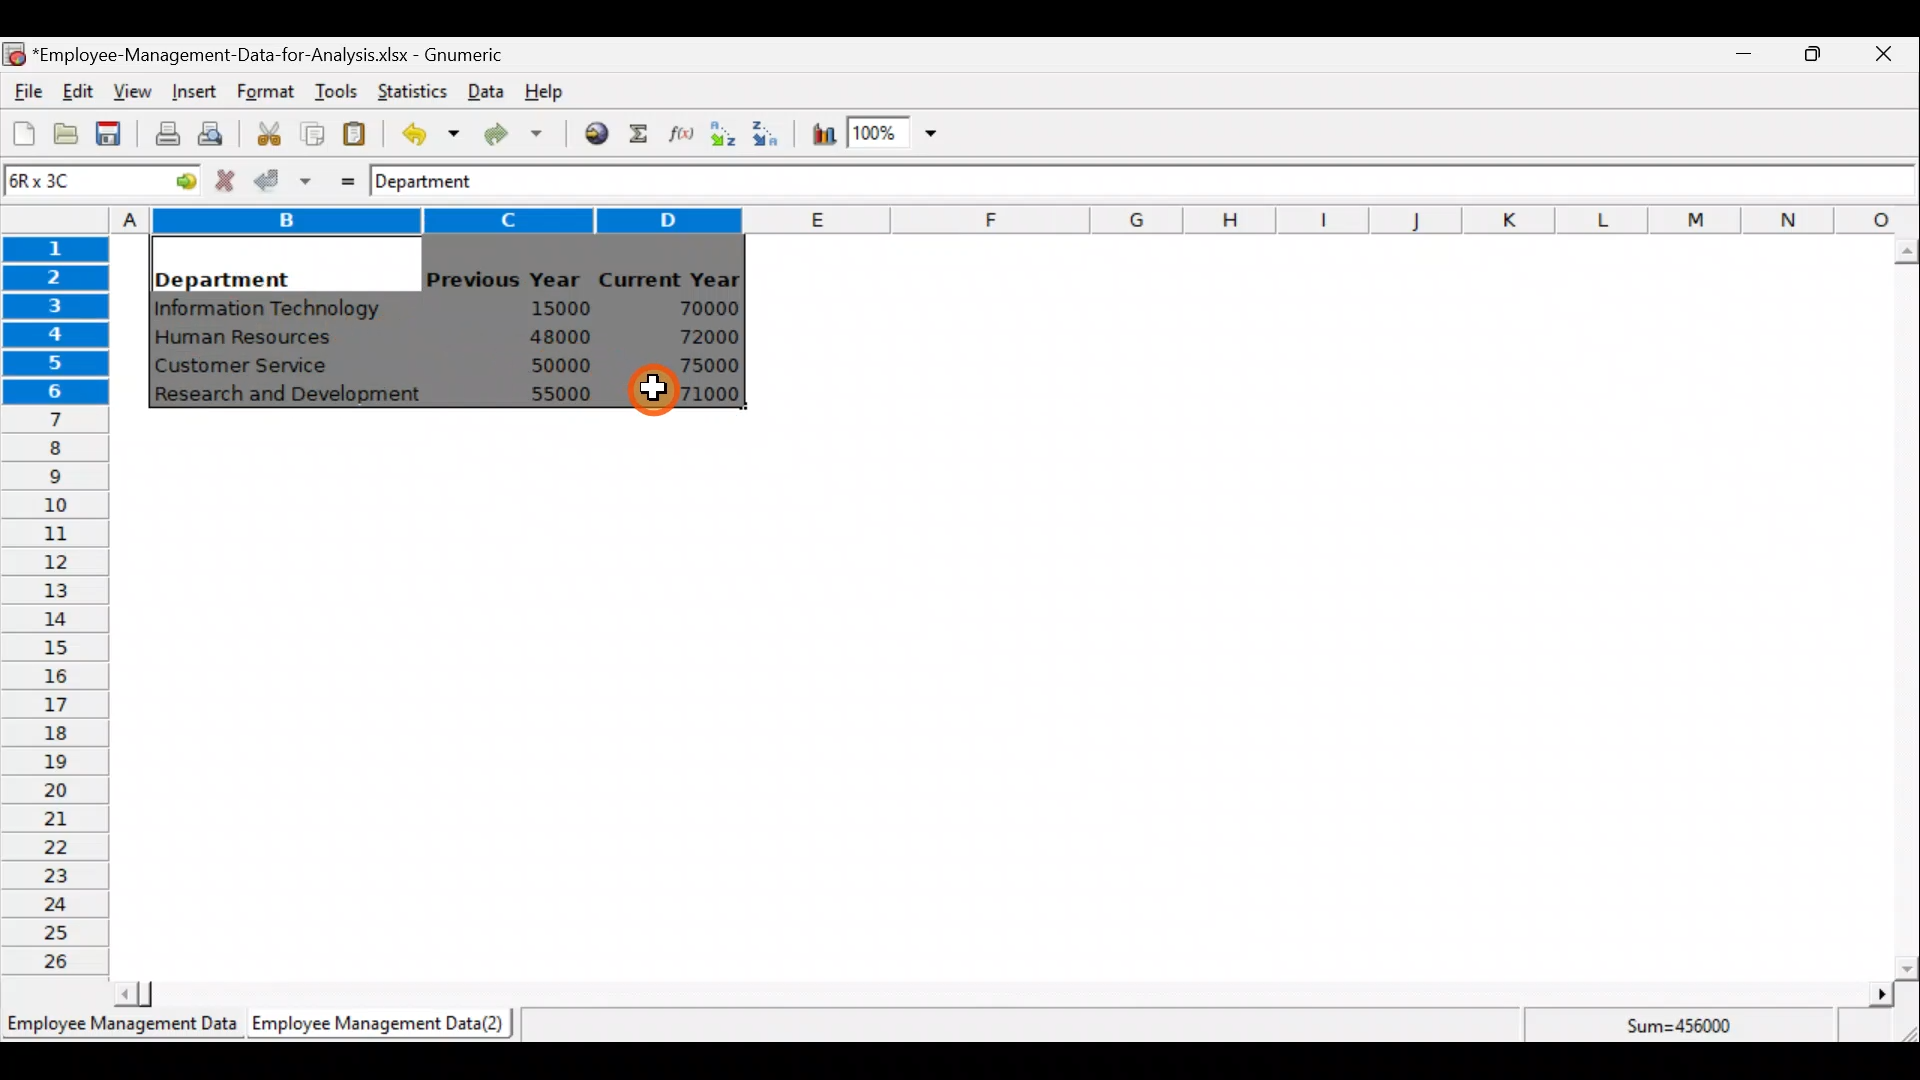  Describe the element at coordinates (335, 93) in the screenshot. I see `Tools` at that location.